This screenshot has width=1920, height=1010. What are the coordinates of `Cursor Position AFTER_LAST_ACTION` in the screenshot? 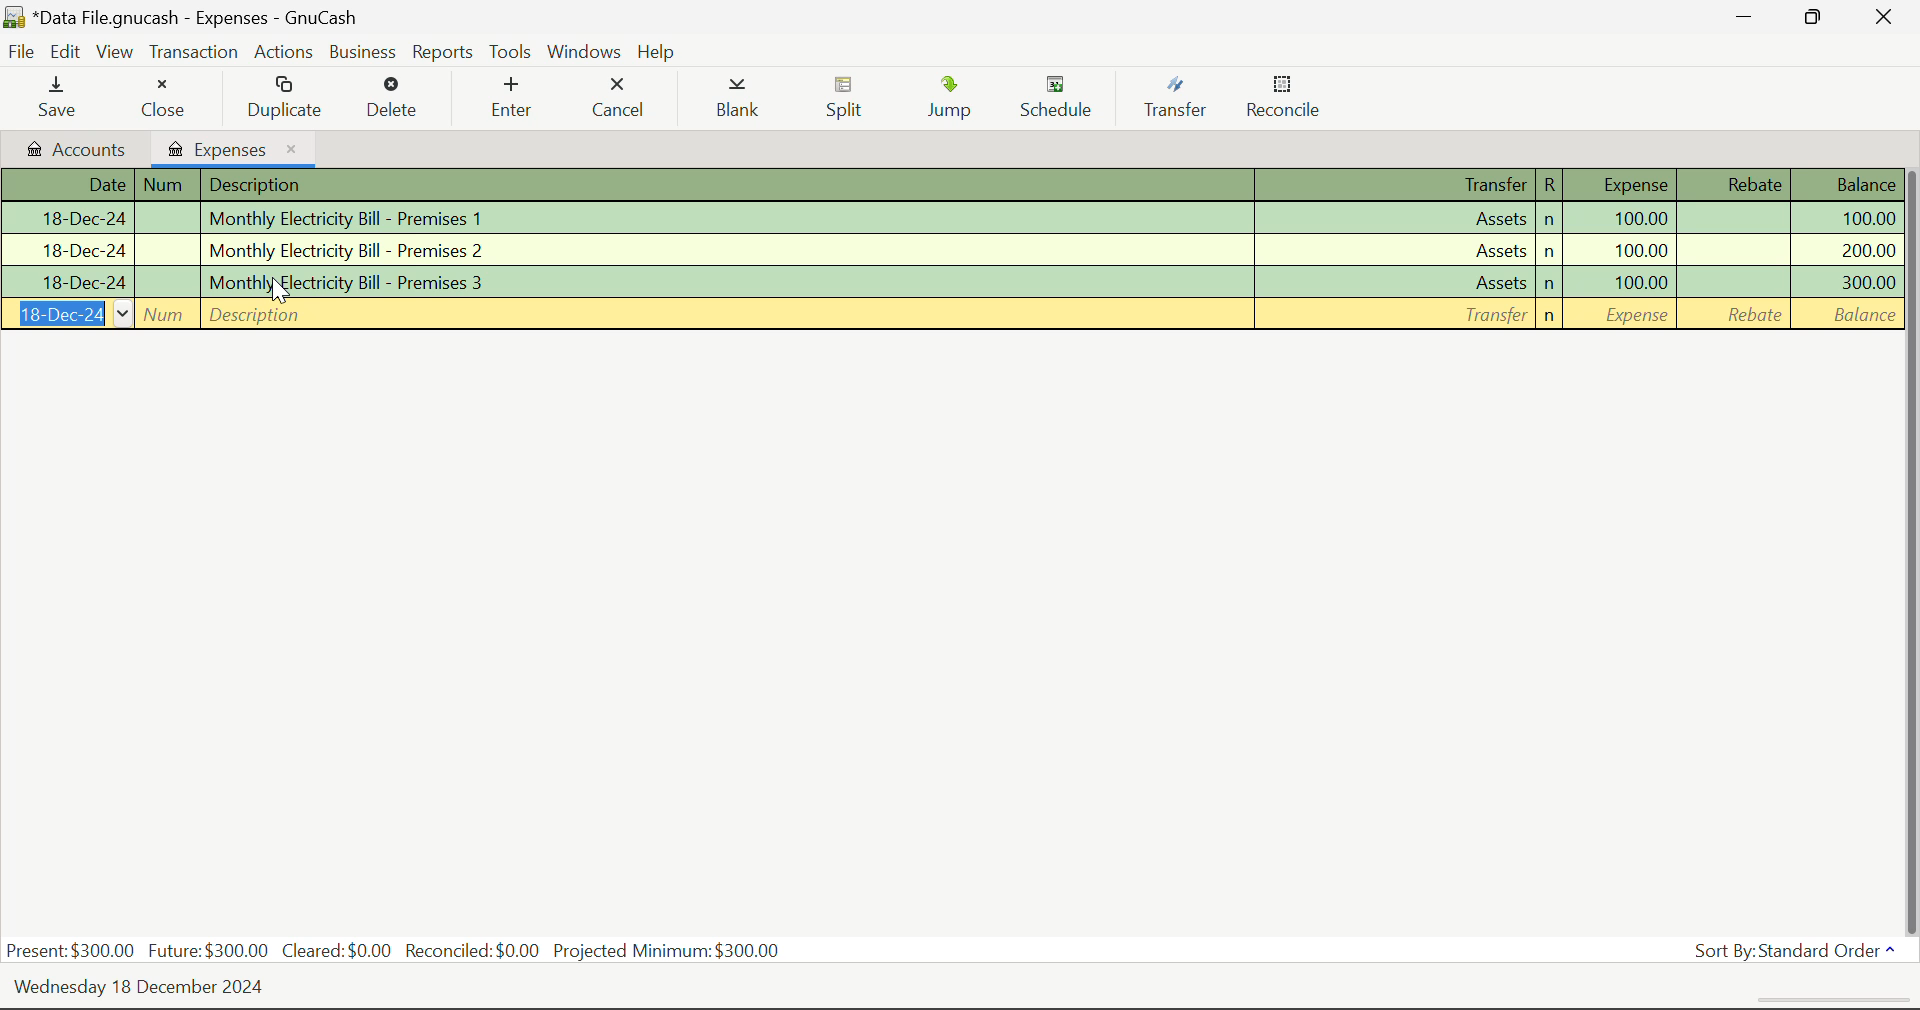 It's located at (278, 290).